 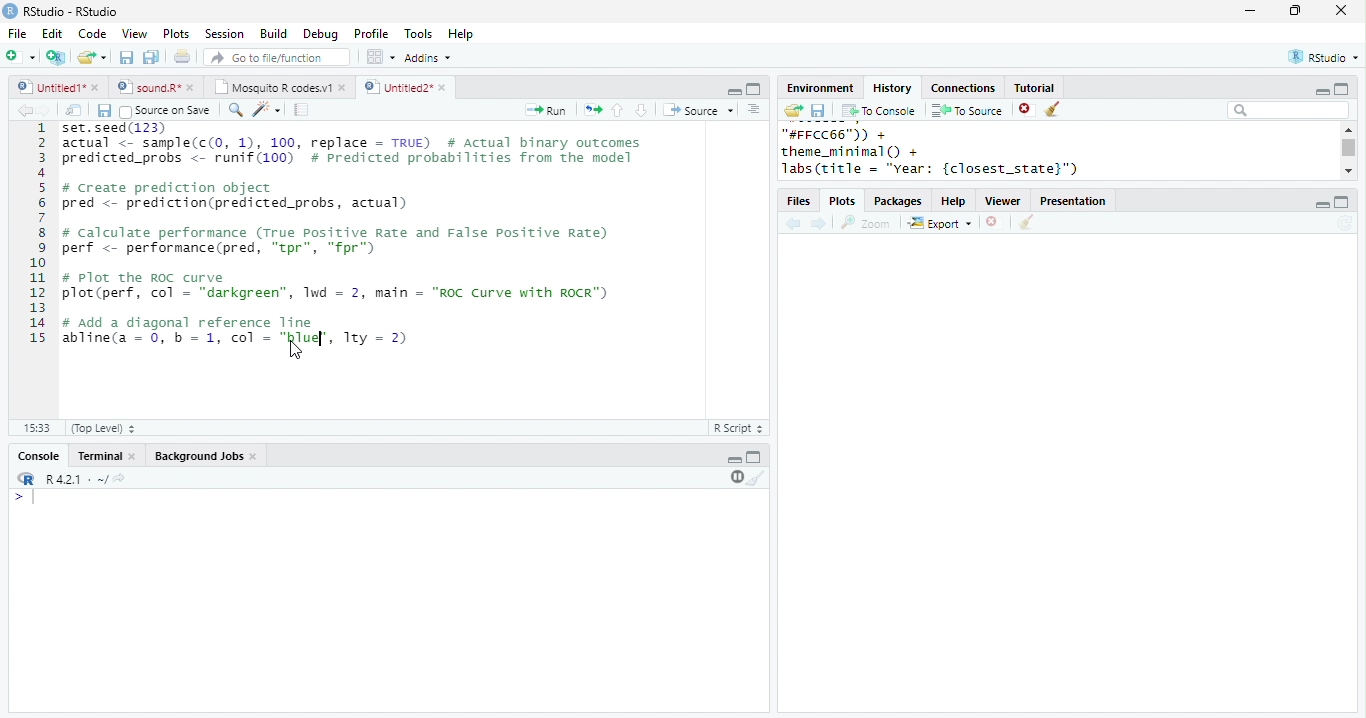 What do you see at coordinates (302, 109) in the screenshot?
I see `compile report` at bounding box center [302, 109].